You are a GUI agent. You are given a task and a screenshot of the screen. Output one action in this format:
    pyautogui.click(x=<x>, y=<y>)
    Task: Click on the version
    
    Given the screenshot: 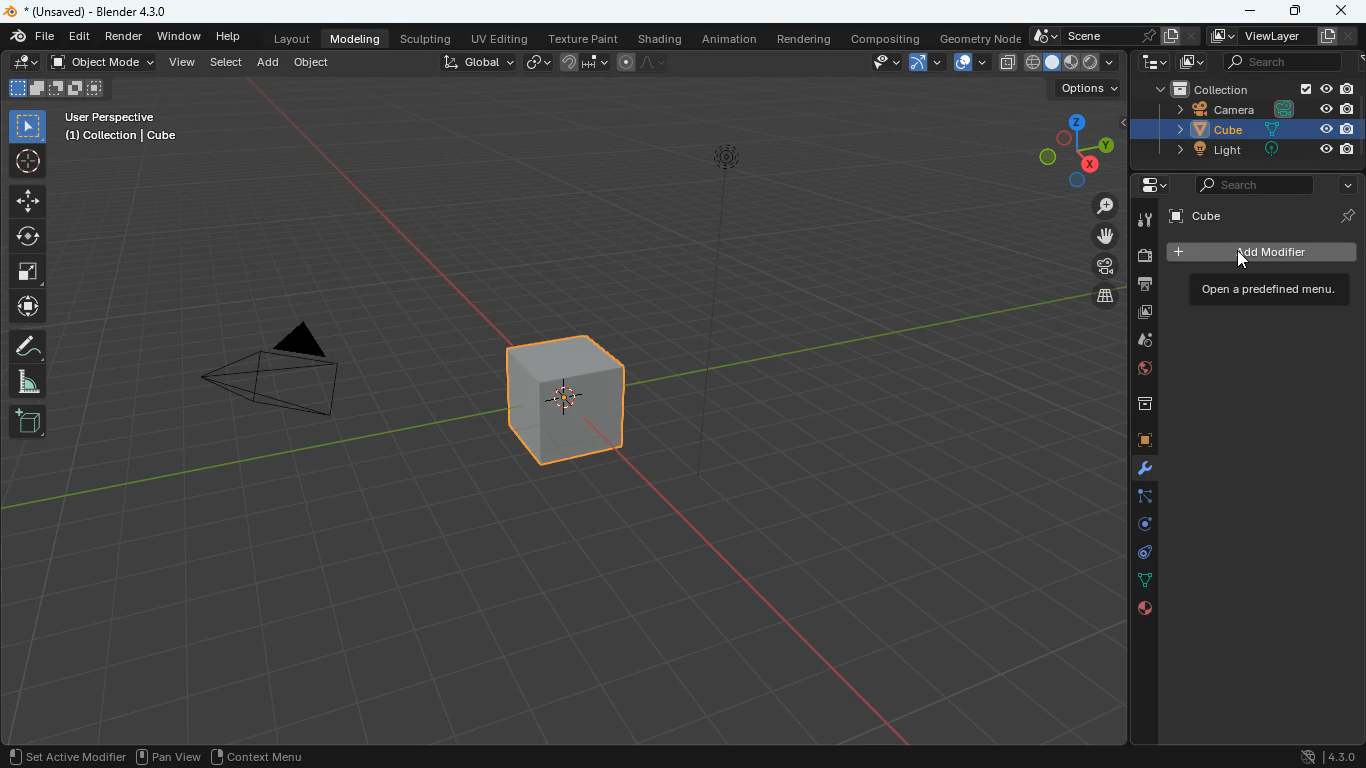 What is the action you would take?
    pyautogui.click(x=1328, y=753)
    